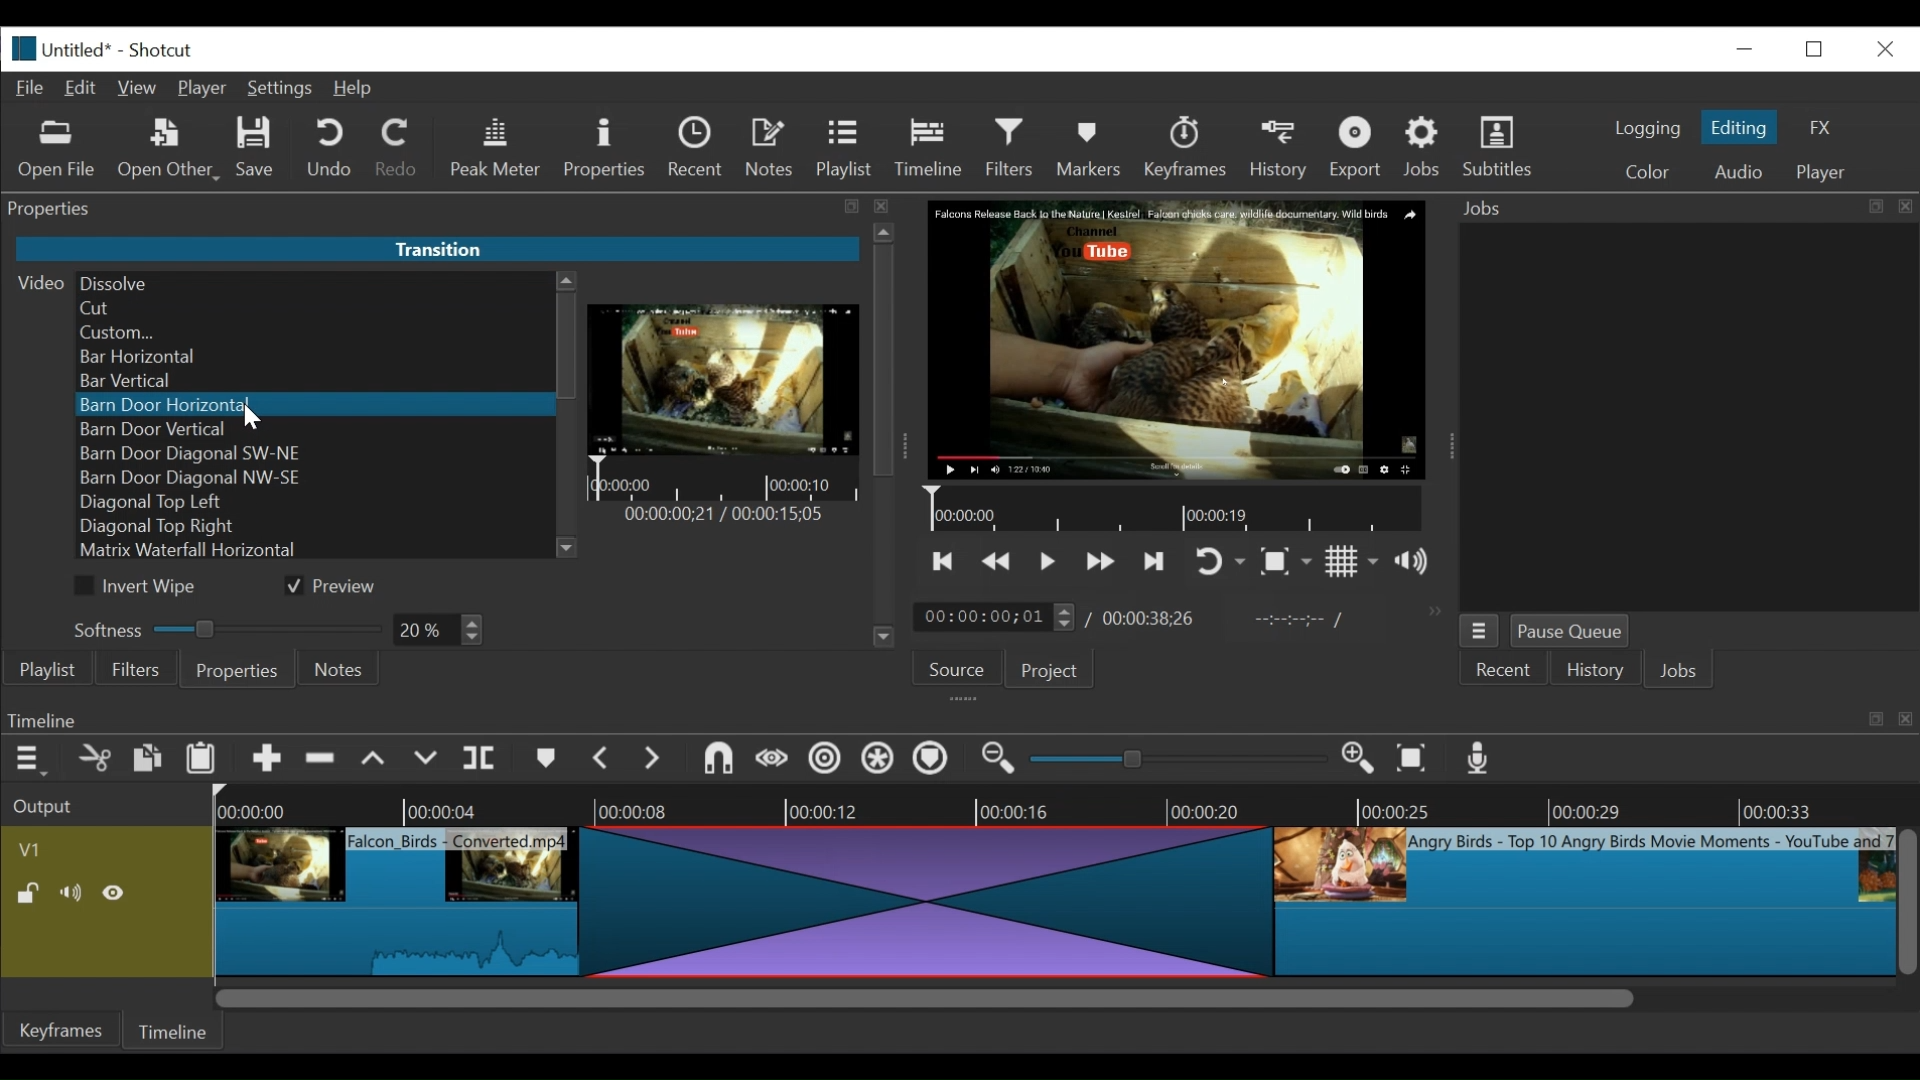 Image resolution: width=1920 pixels, height=1080 pixels. I want to click on Player, so click(207, 90).